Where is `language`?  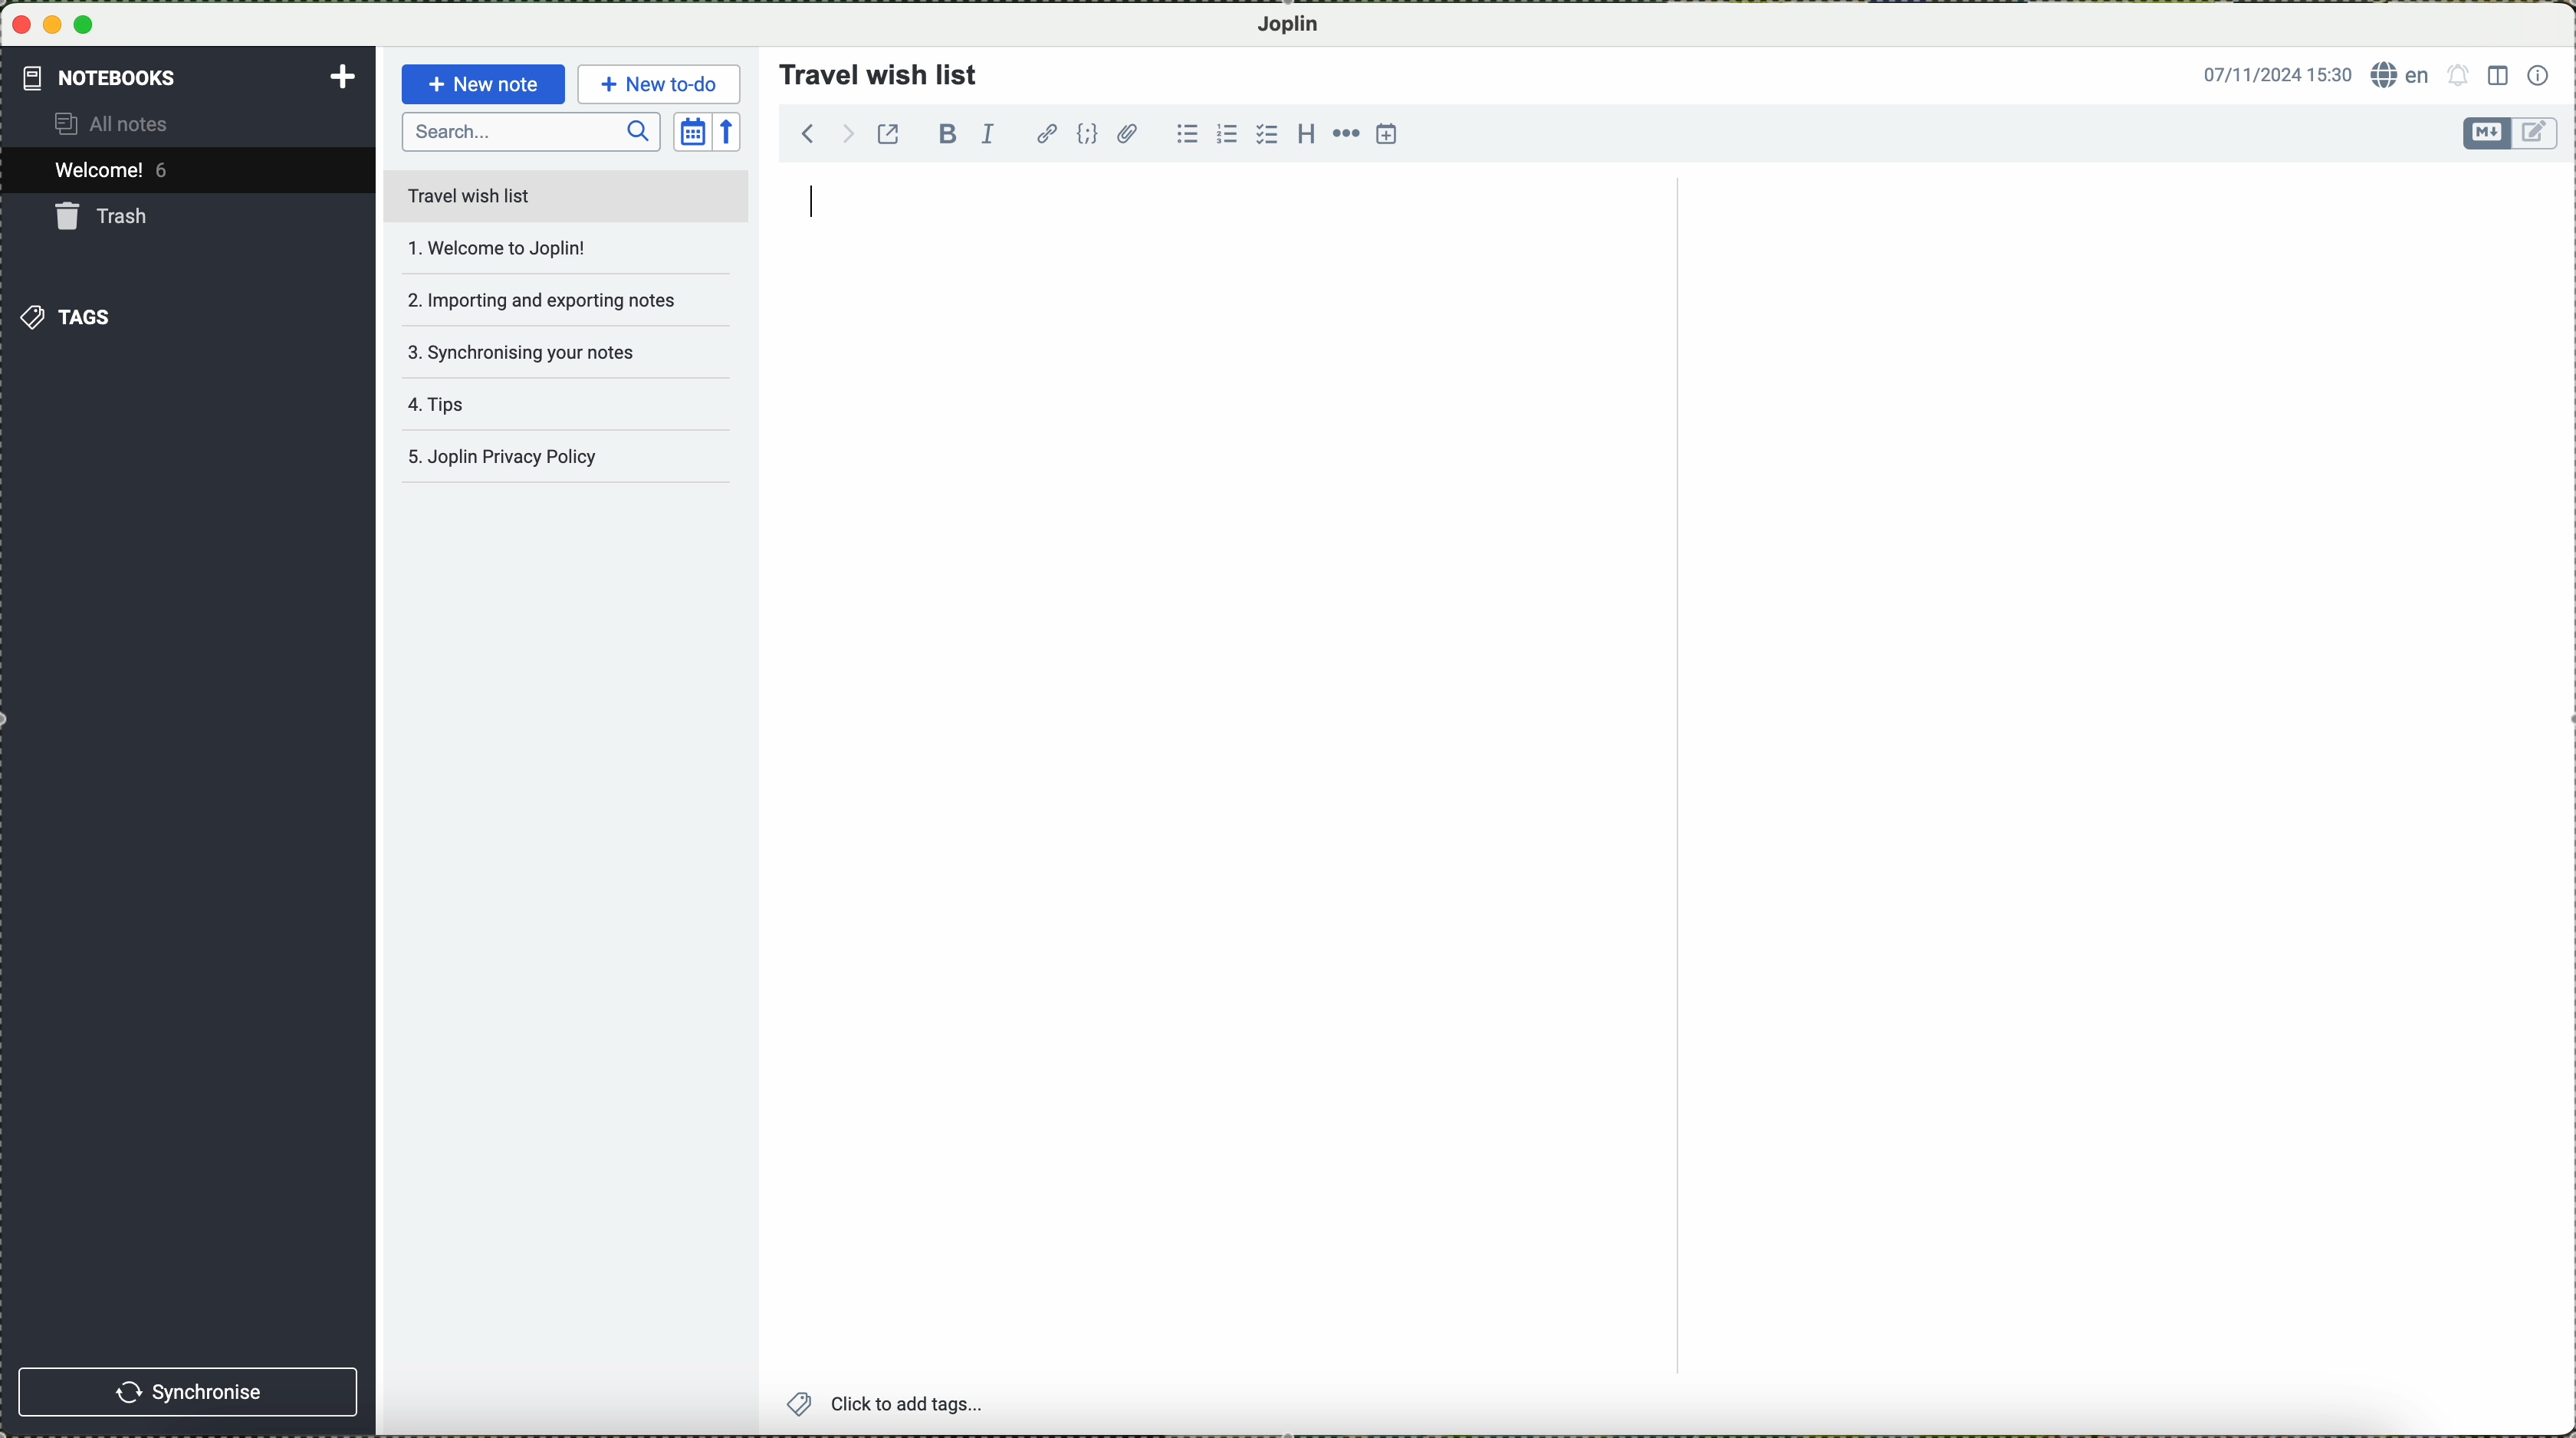
language is located at coordinates (2401, 75).